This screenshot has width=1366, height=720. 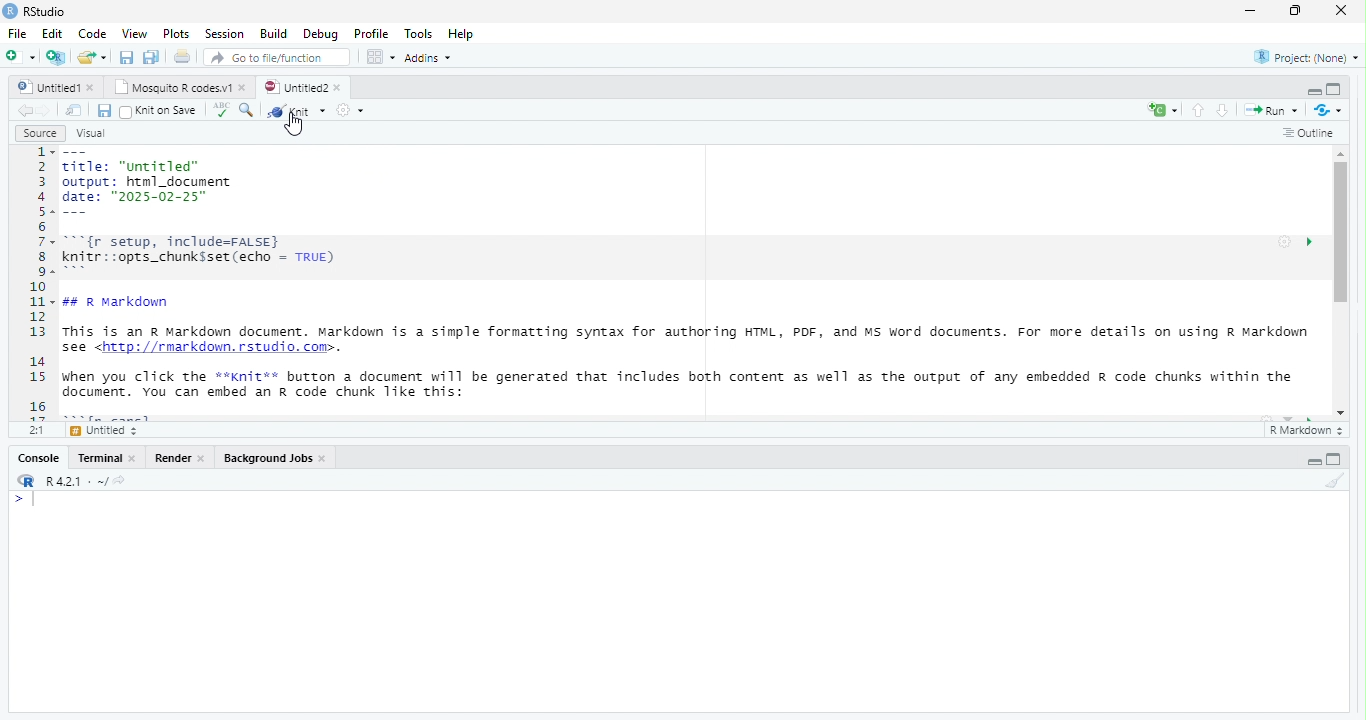 What do you see at coordinates (323, 35) in the screenshot?
I see `Debug` at bounding box center [323, 35].